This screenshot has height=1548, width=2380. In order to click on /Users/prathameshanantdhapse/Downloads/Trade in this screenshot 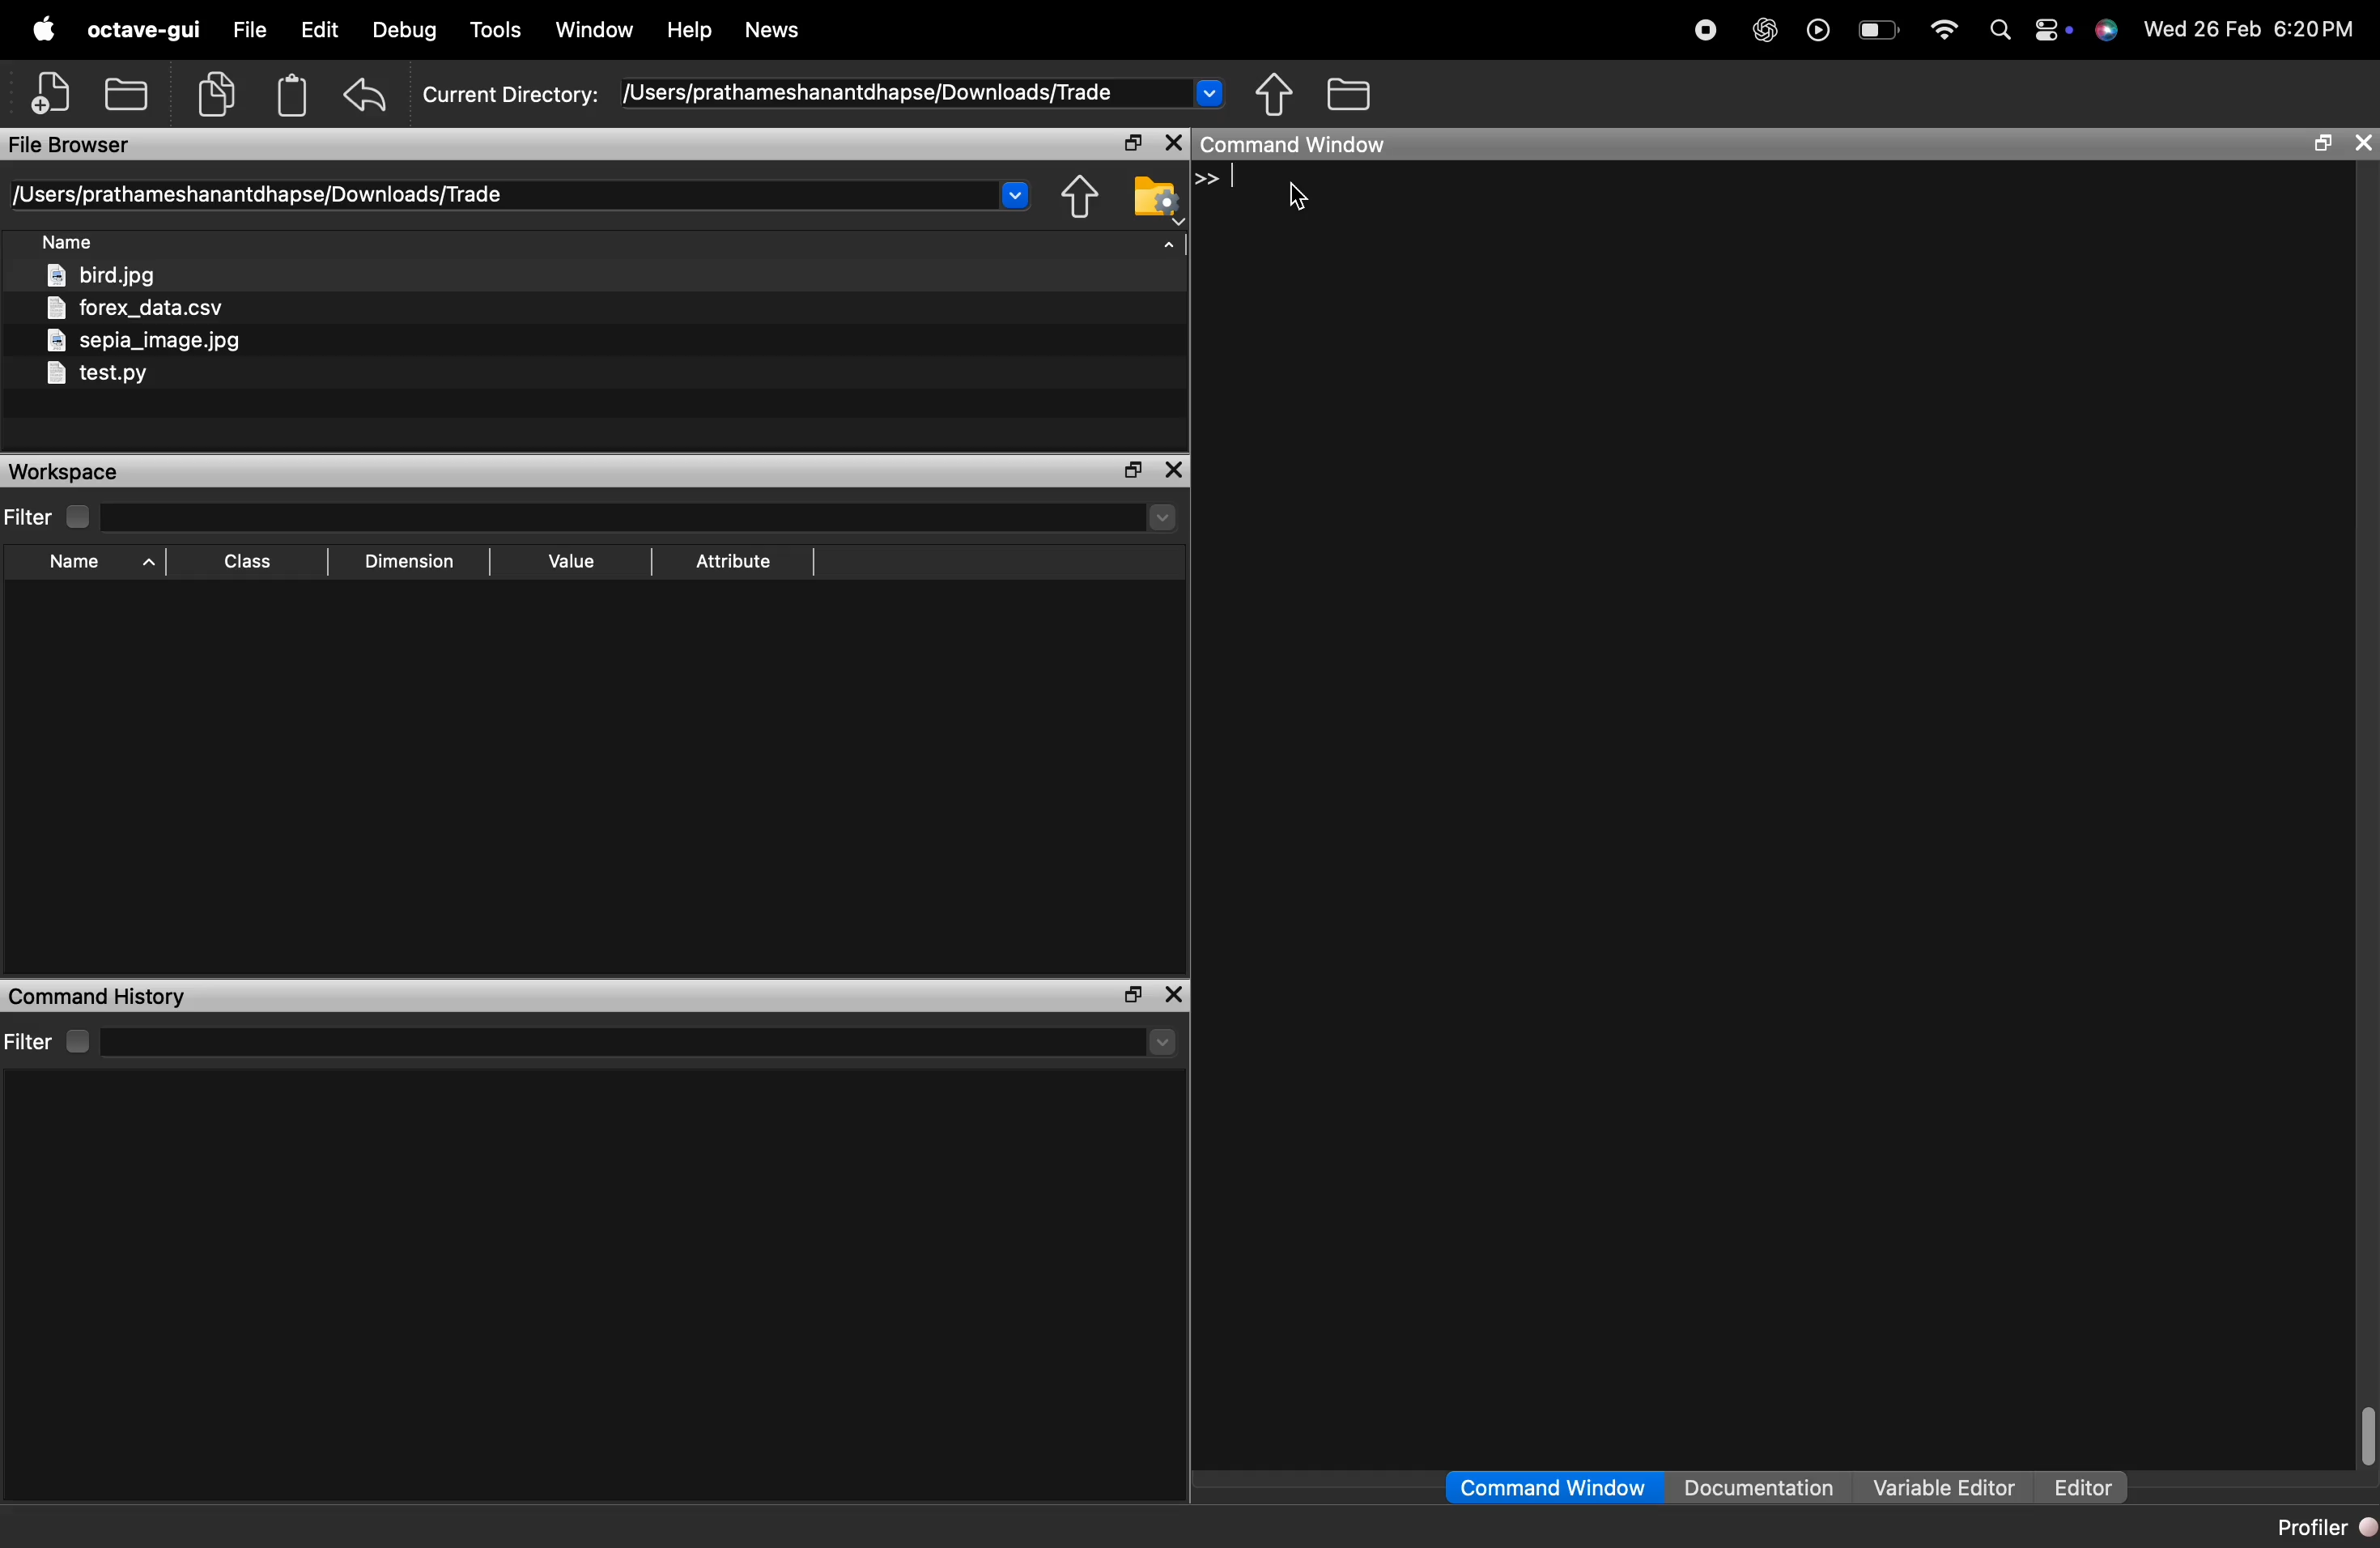, I will do `click(256, 195)`.